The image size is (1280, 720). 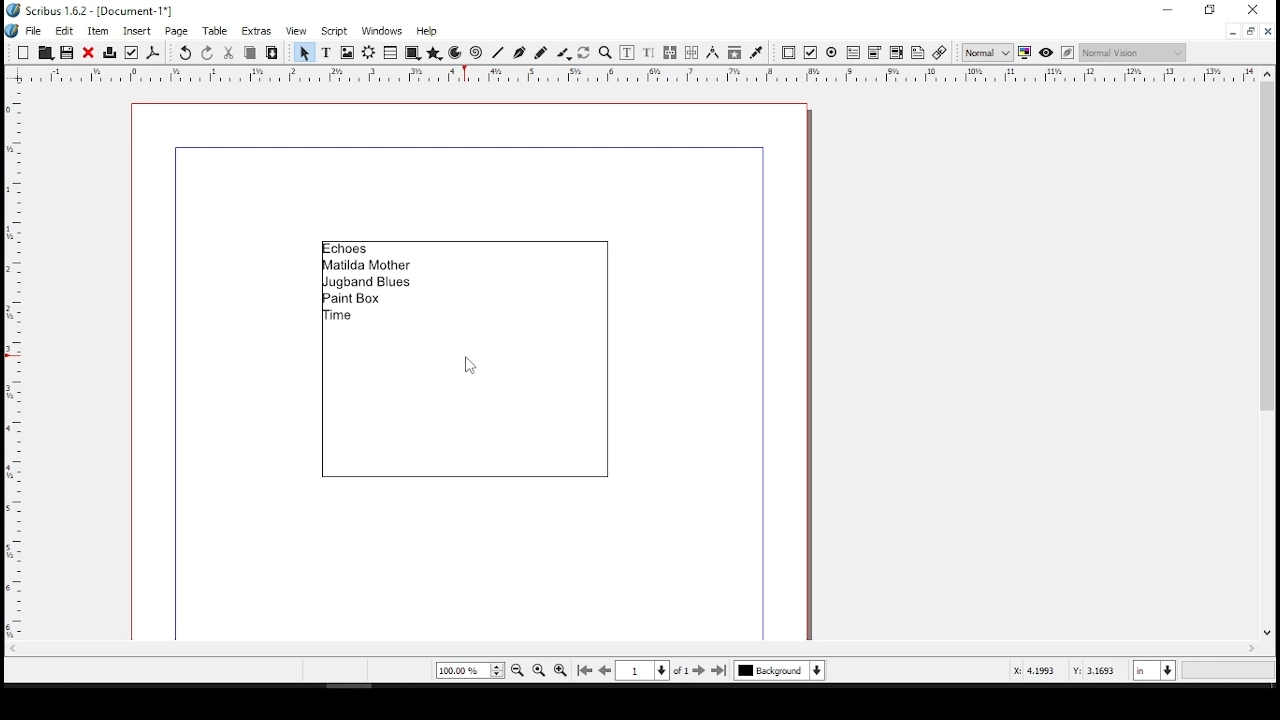 What do you see at coordinates (756, 52) in the screenshot?
I see `eye dropper` at bounding box center [756, 52].